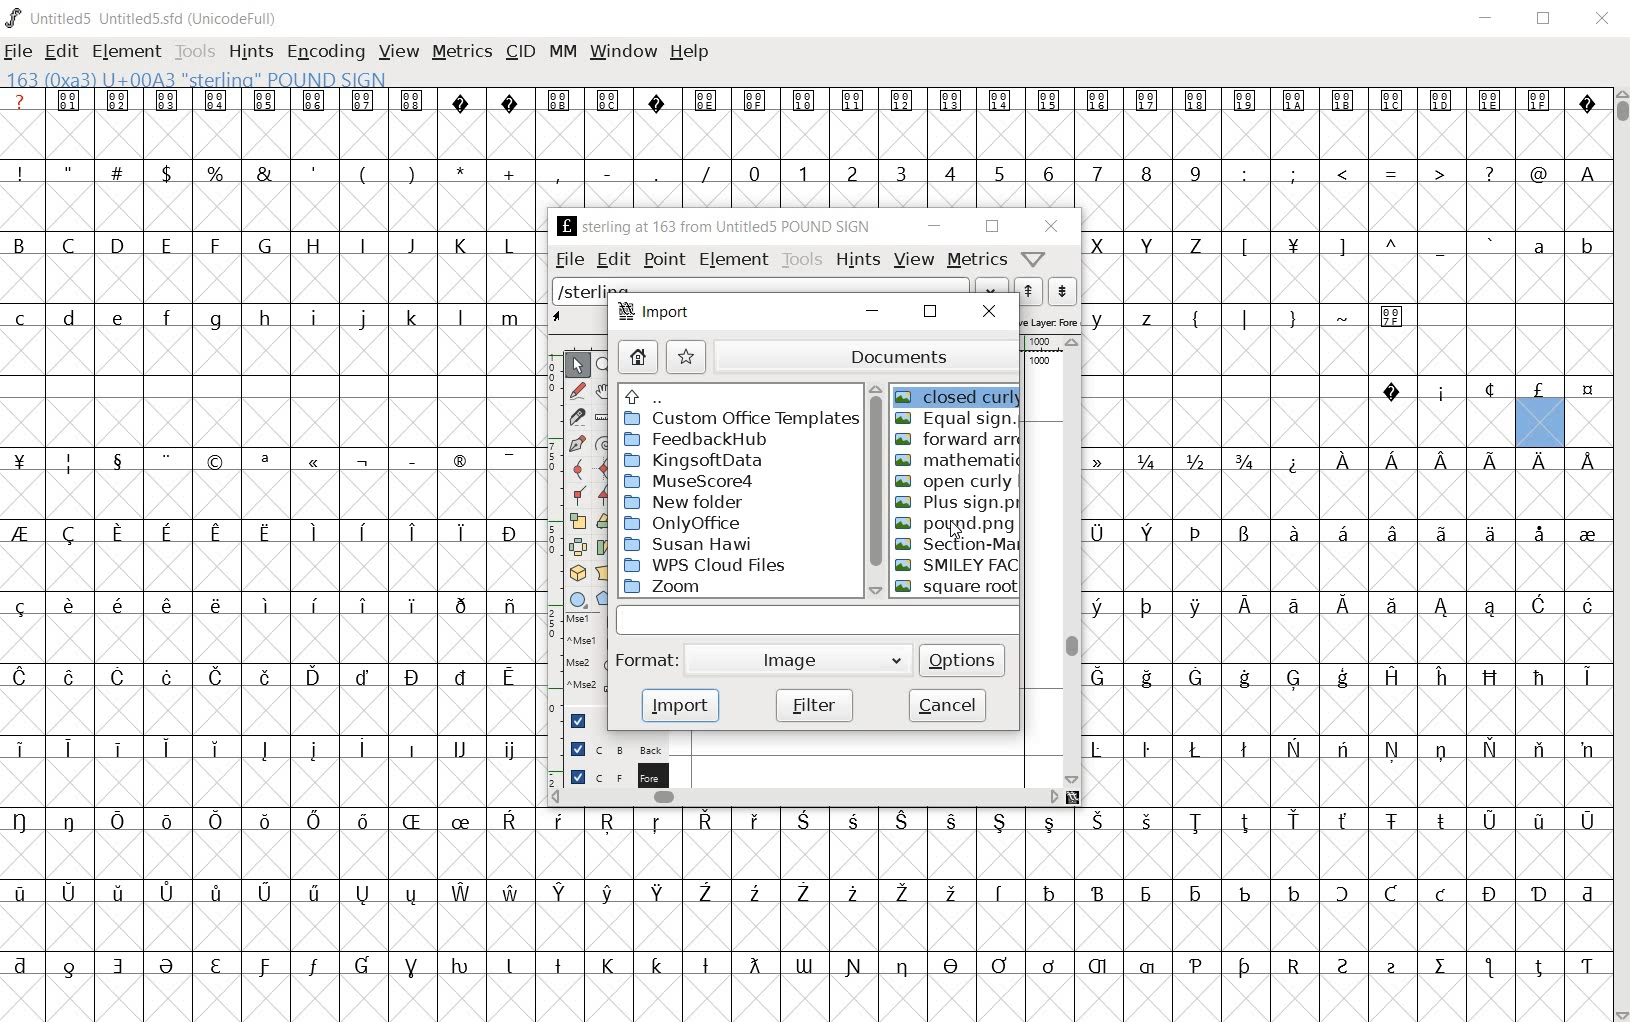  I want to click on view, so click(914, 260).